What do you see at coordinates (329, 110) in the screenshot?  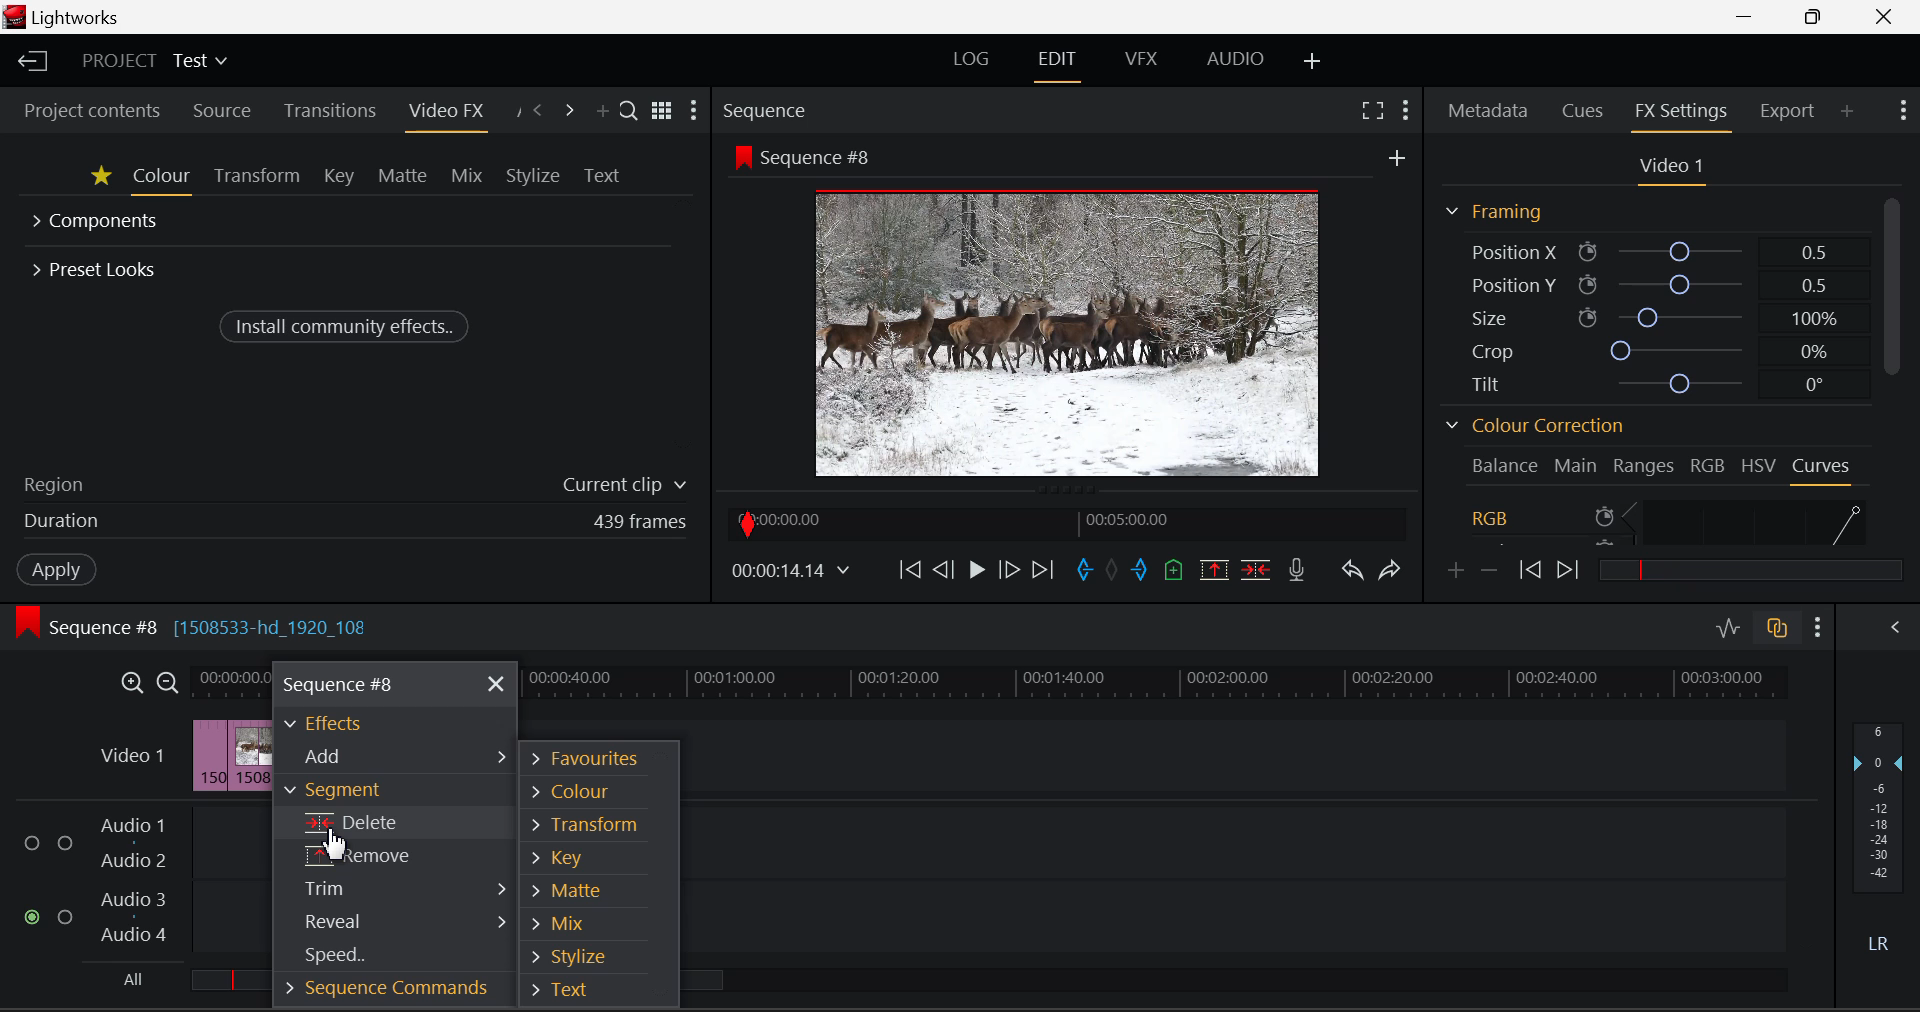 I see `Transitions` at bounding box center [329, 110].